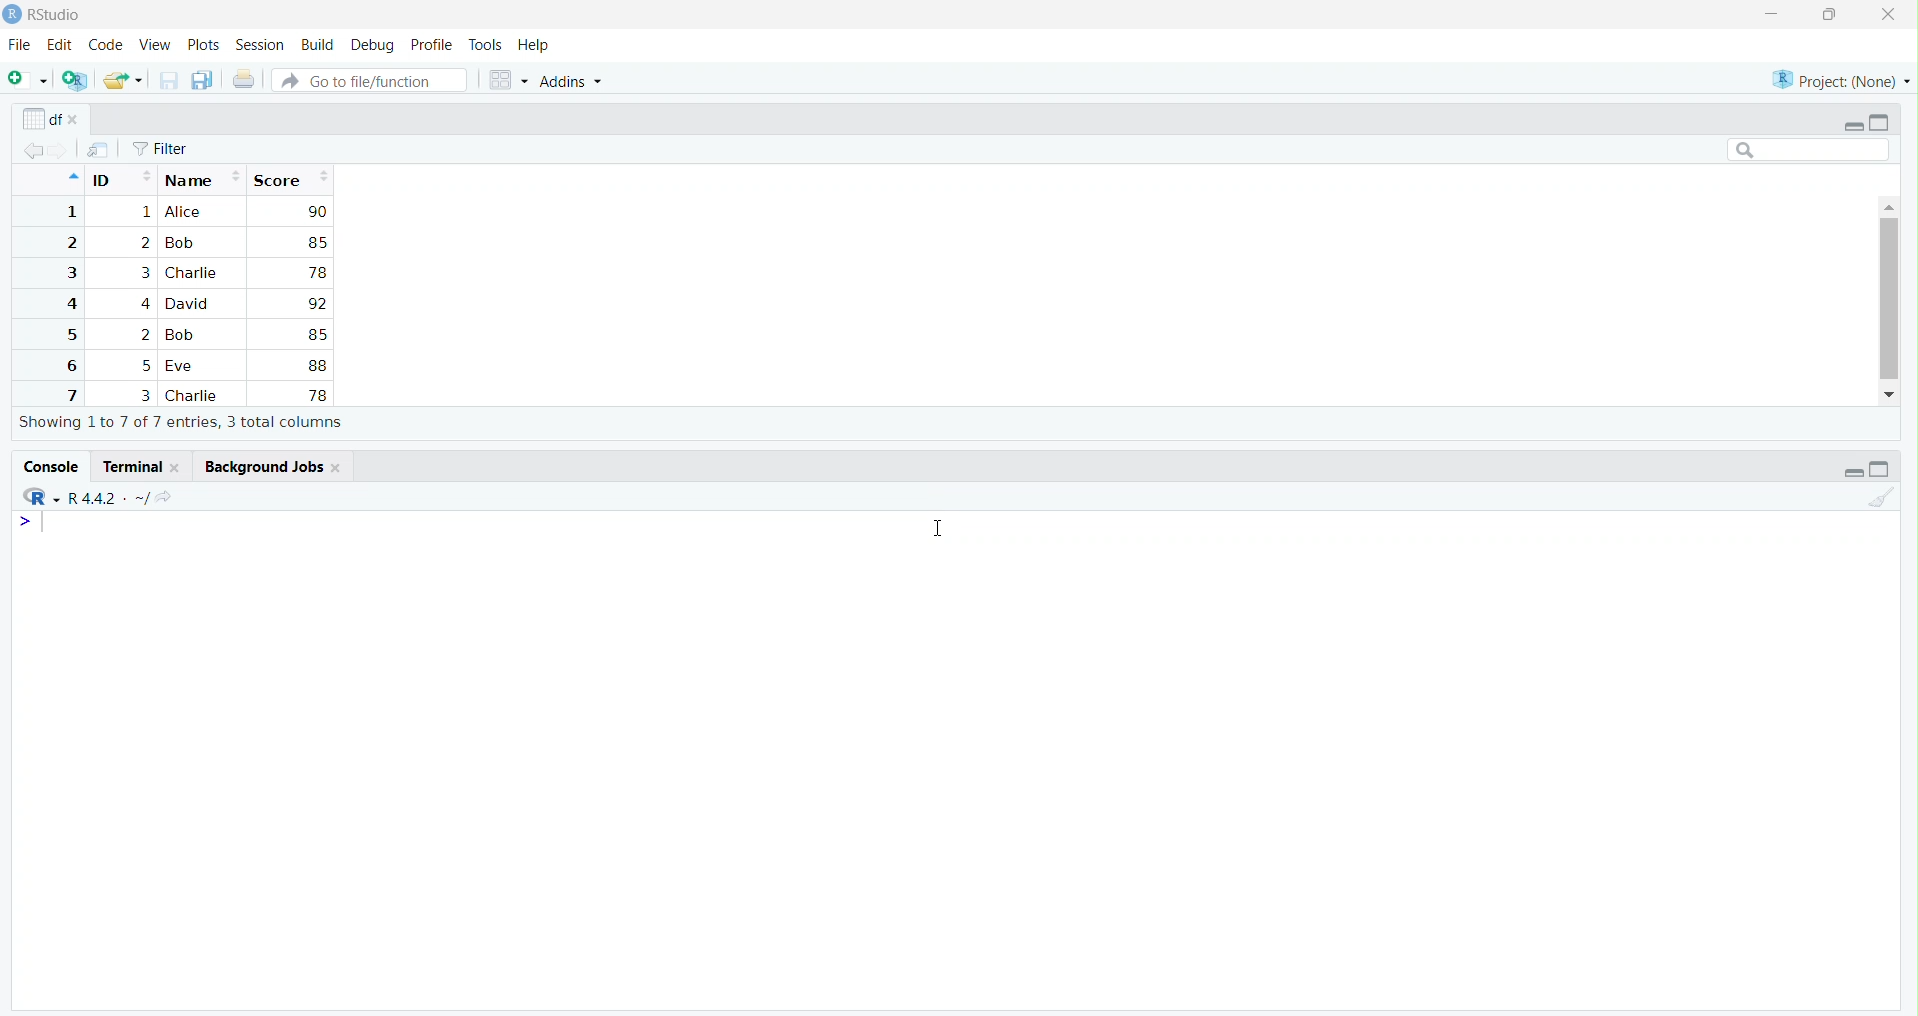 This screenshot has height=1016, width=1918. I want to click on Project (None), so click(1837, 81).